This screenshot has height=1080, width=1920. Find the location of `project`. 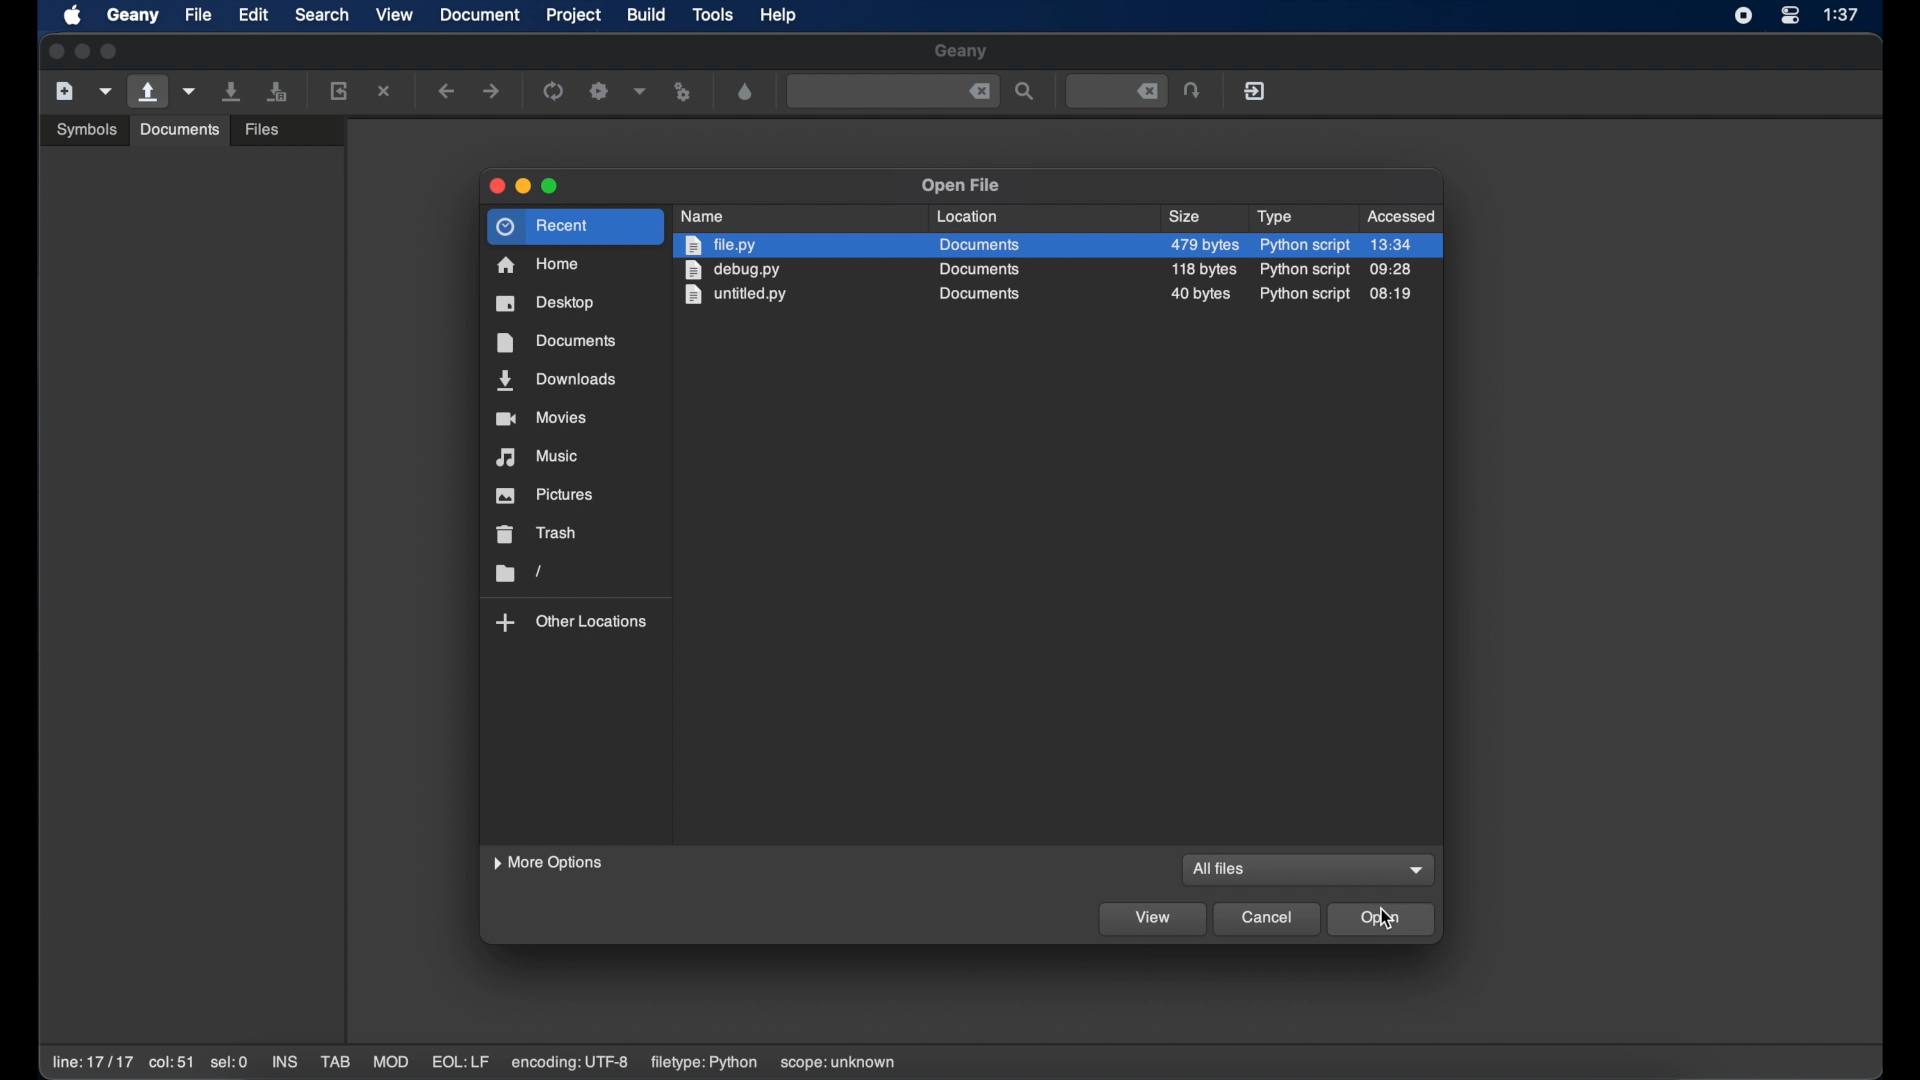

project is located at coordinates (574, 15).